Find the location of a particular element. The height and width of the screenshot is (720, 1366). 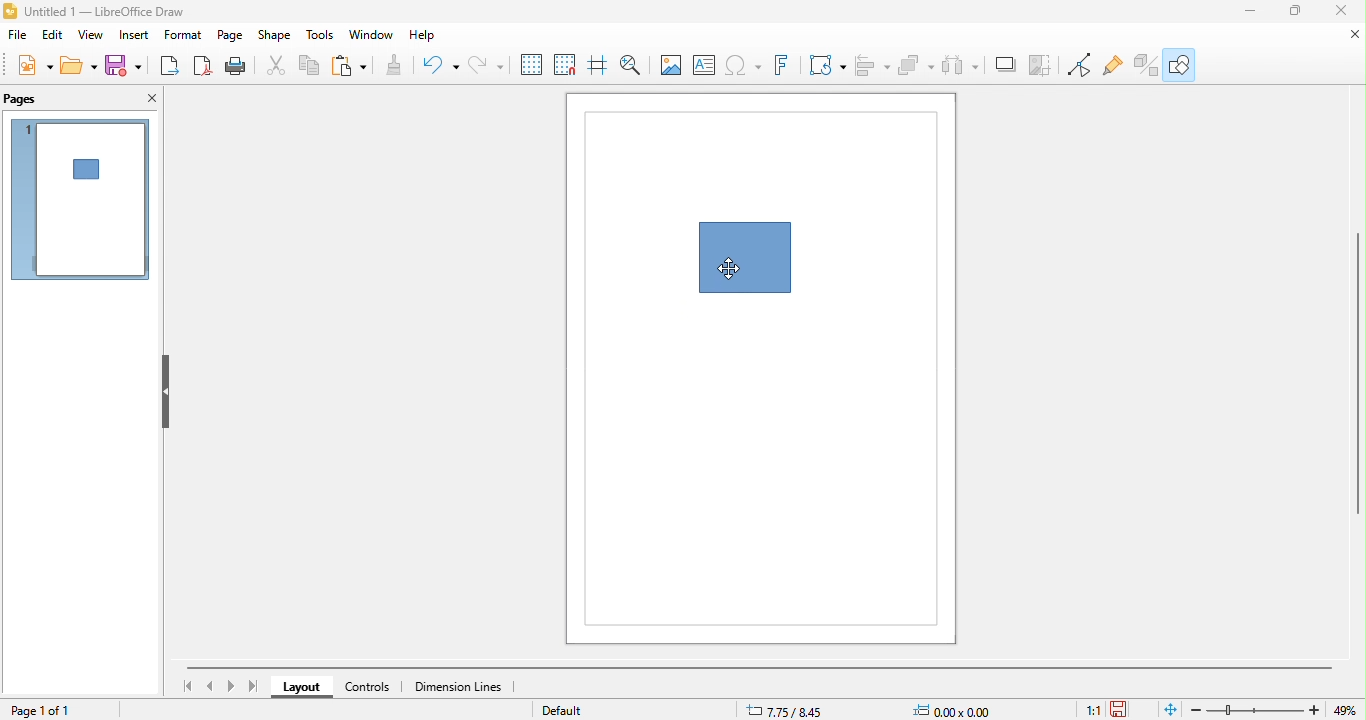

file is located at coordinates (17, 35).